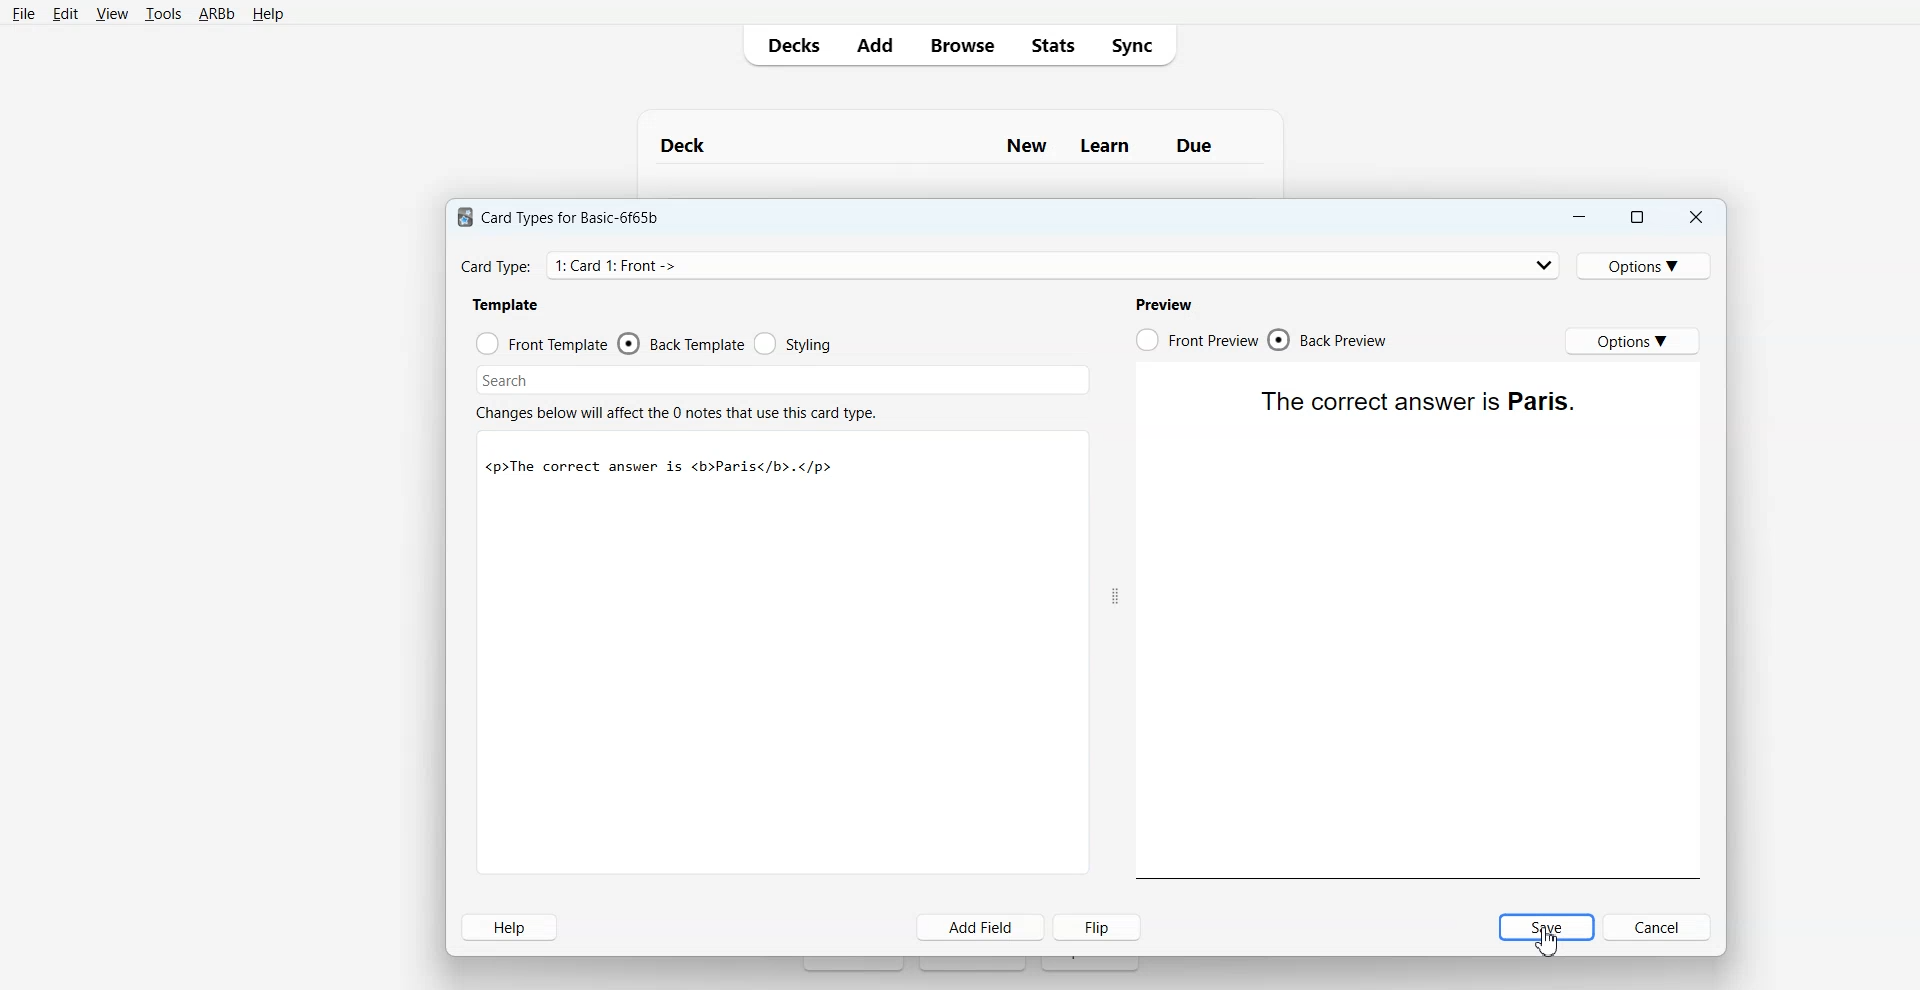  I want to click on Browse, so click(960, 45).